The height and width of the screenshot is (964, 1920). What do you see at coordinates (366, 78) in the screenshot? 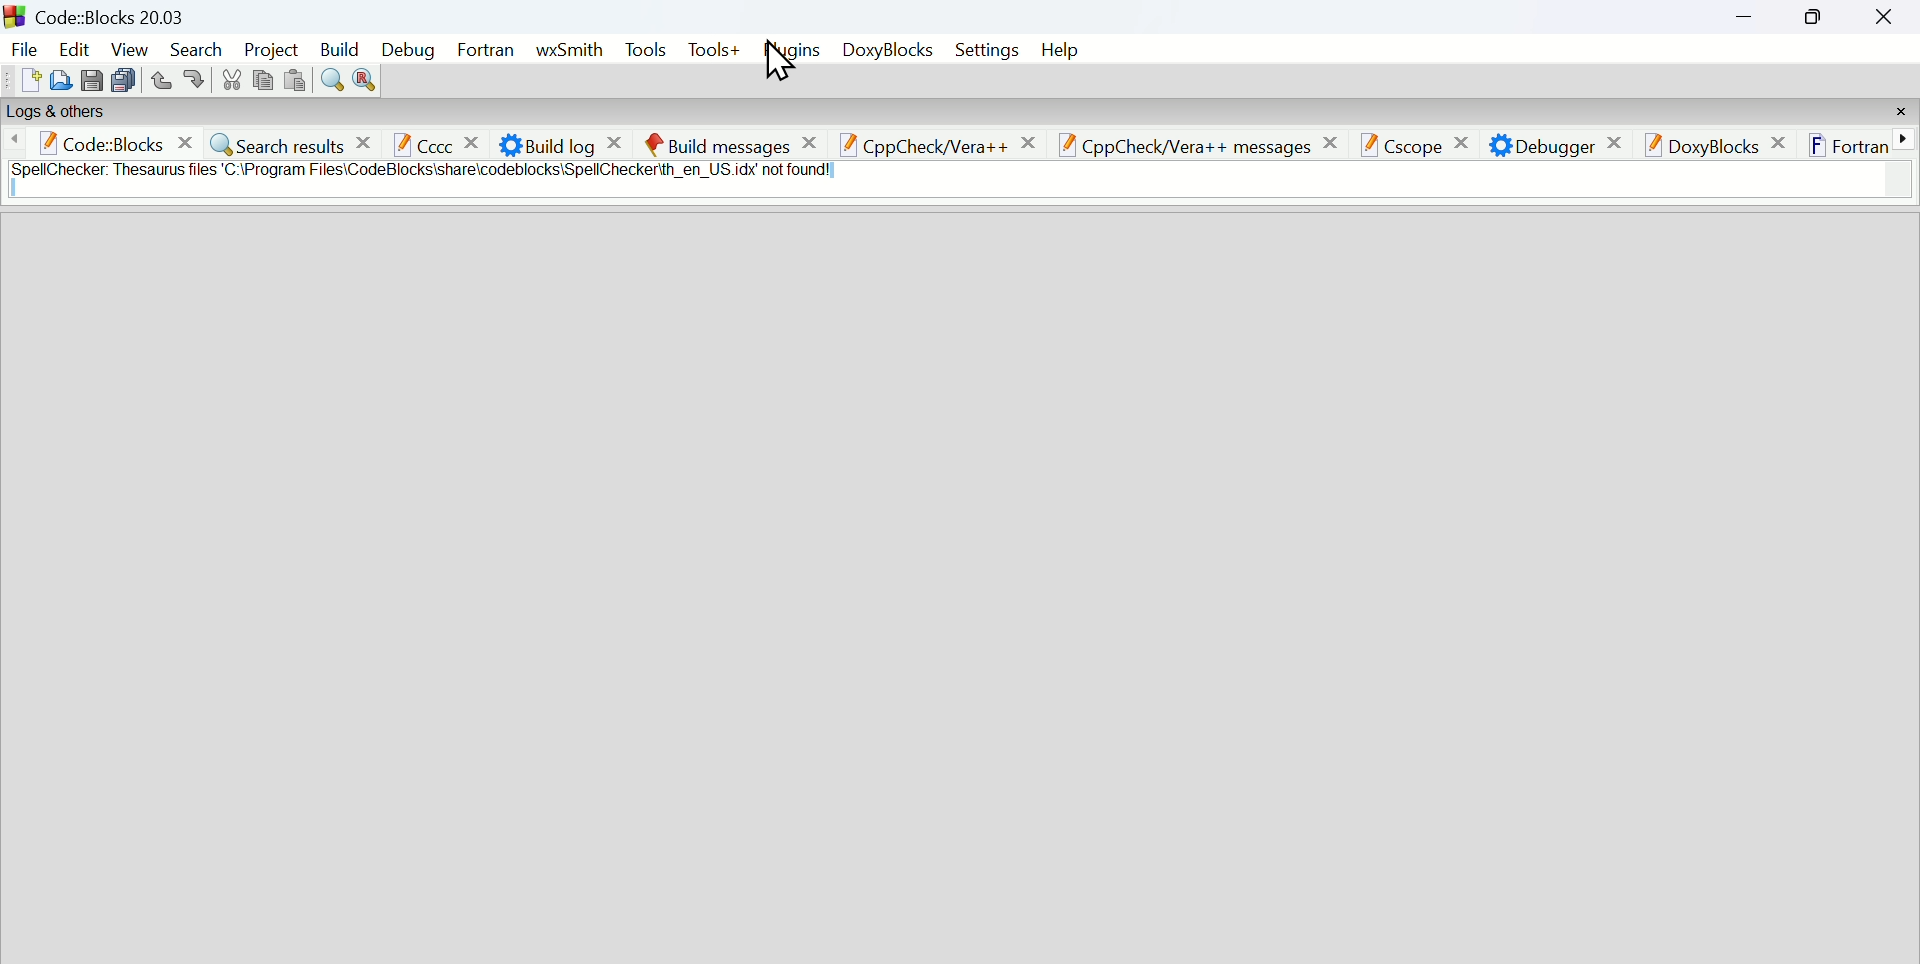
I see `Research` at bounding box center [366, 78].